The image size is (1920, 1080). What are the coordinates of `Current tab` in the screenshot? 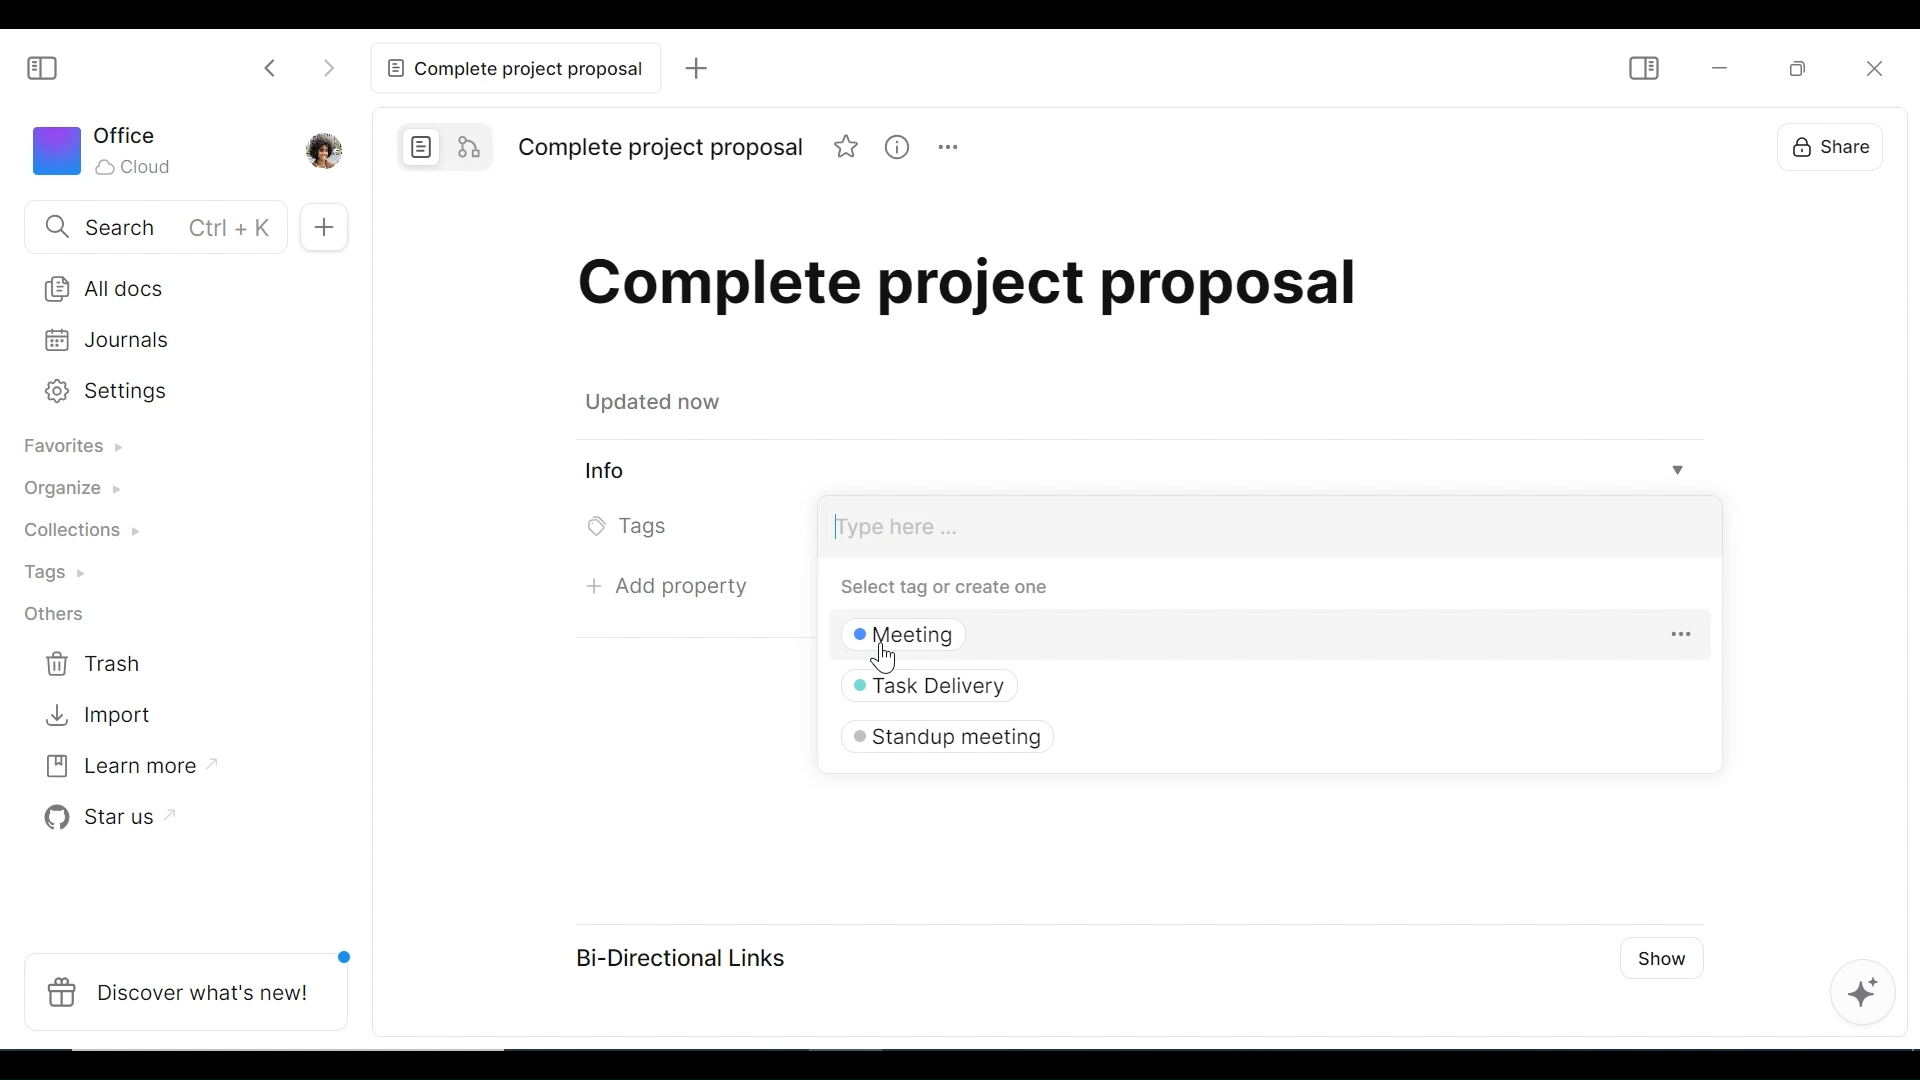 It's located at (512, 68).